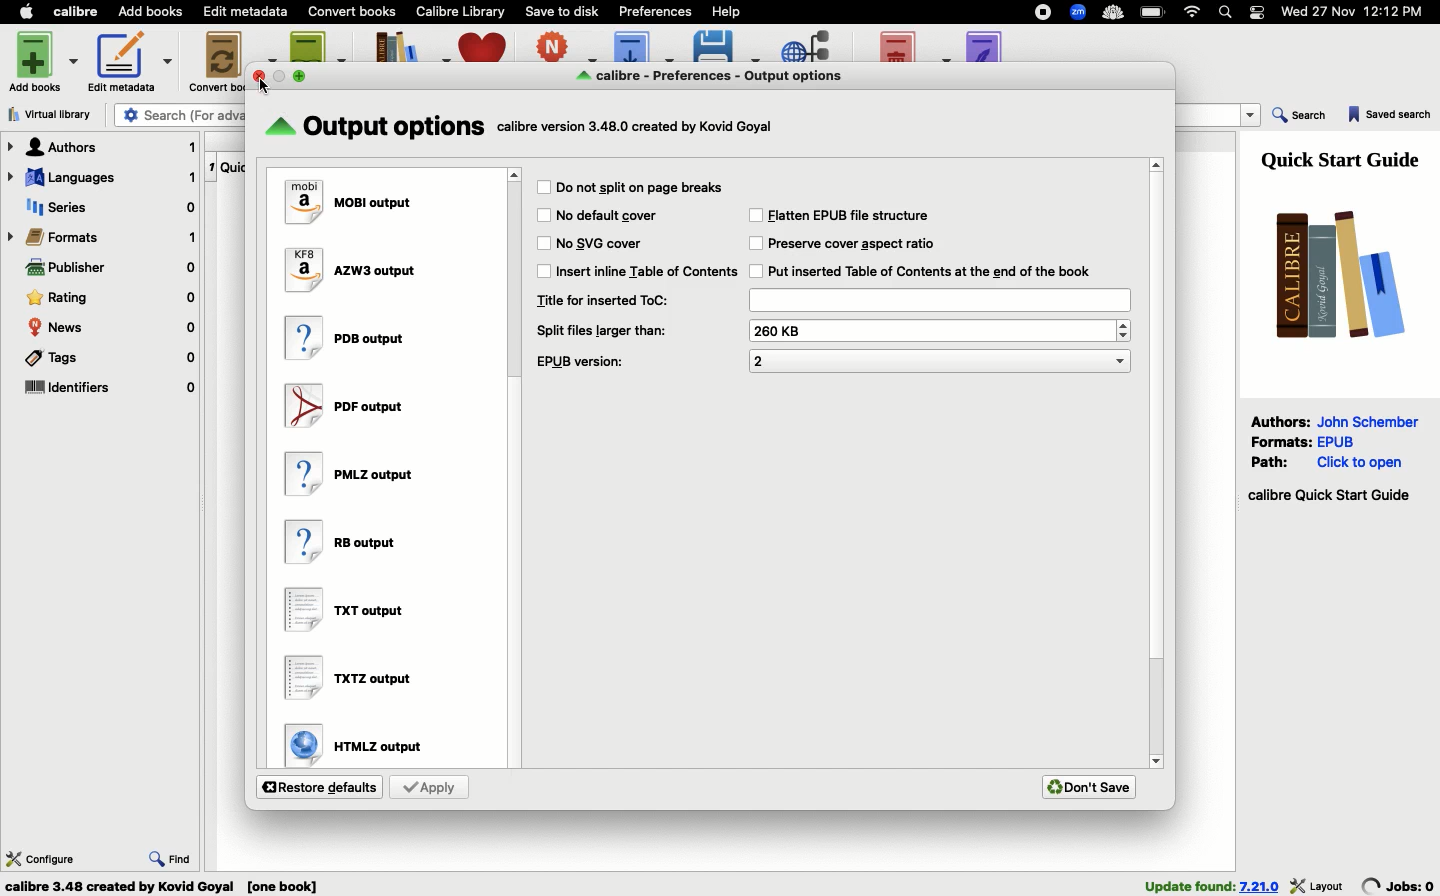 The width and height of the screenshot is (1440, 896). Describe the element at coordinates (1360, 463) in the screenshot. I see `click to open` at that location.